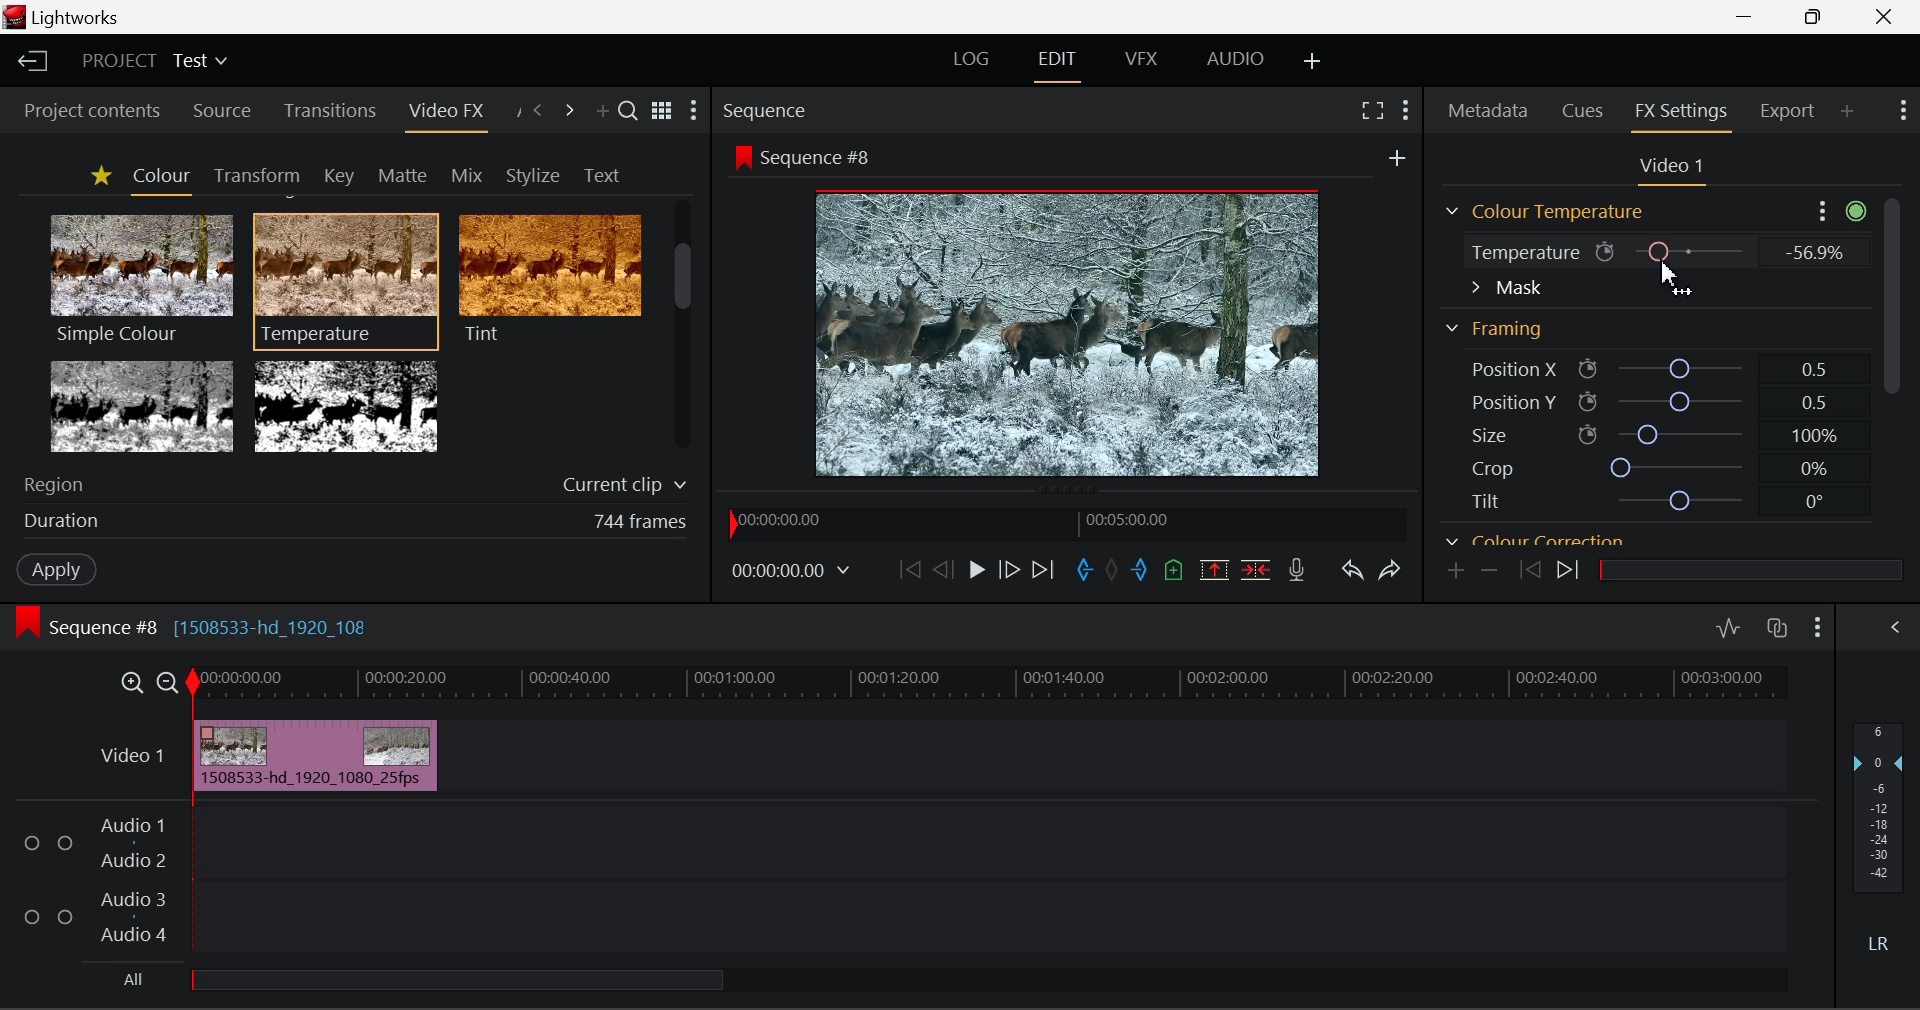  Describe the element at coordinates (56, 486) in the screenshot. I see `Region` at that location.